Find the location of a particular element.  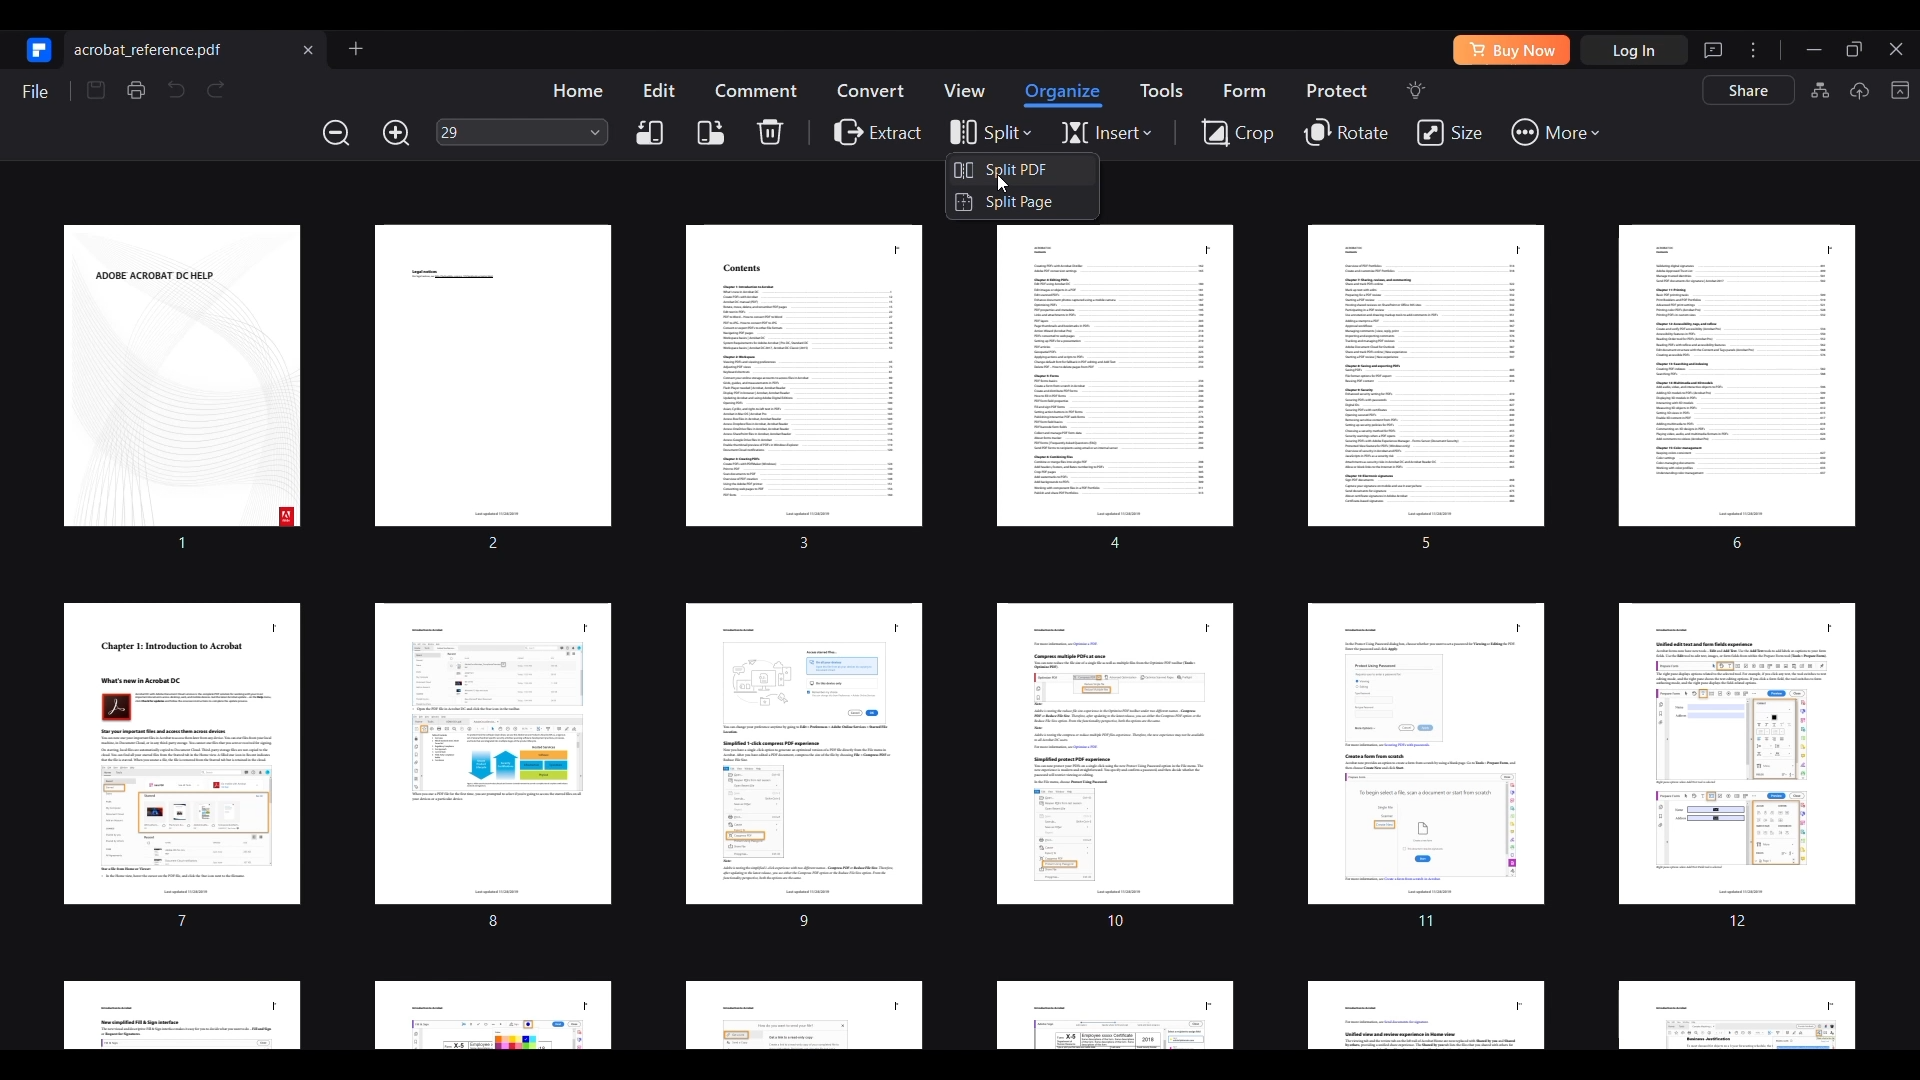

Upload to cloud is located at coordinates (1859, 90).